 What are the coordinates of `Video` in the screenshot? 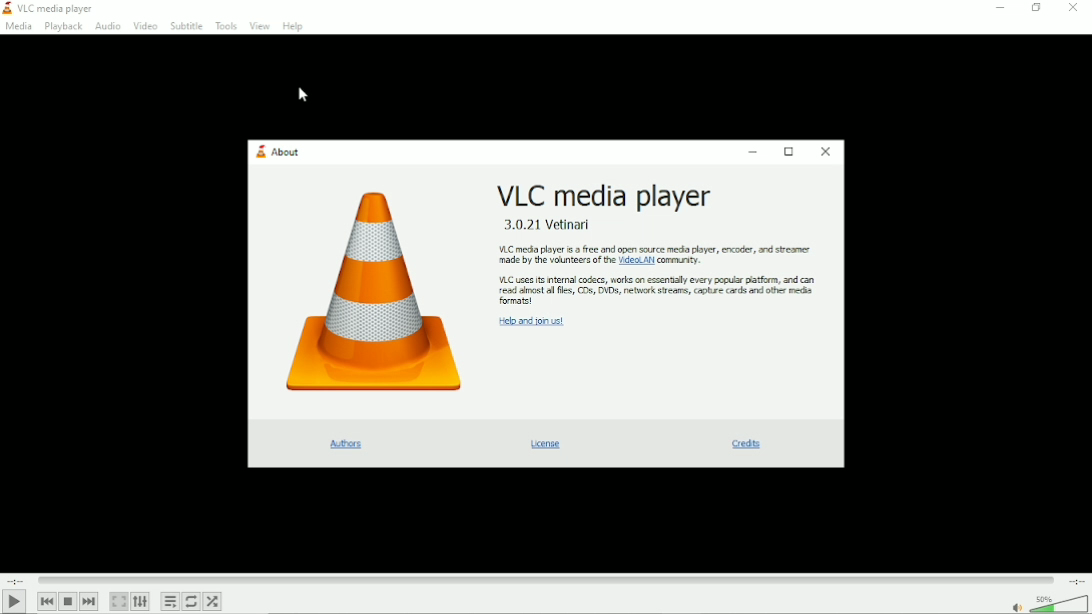 It's located at (146, 26).